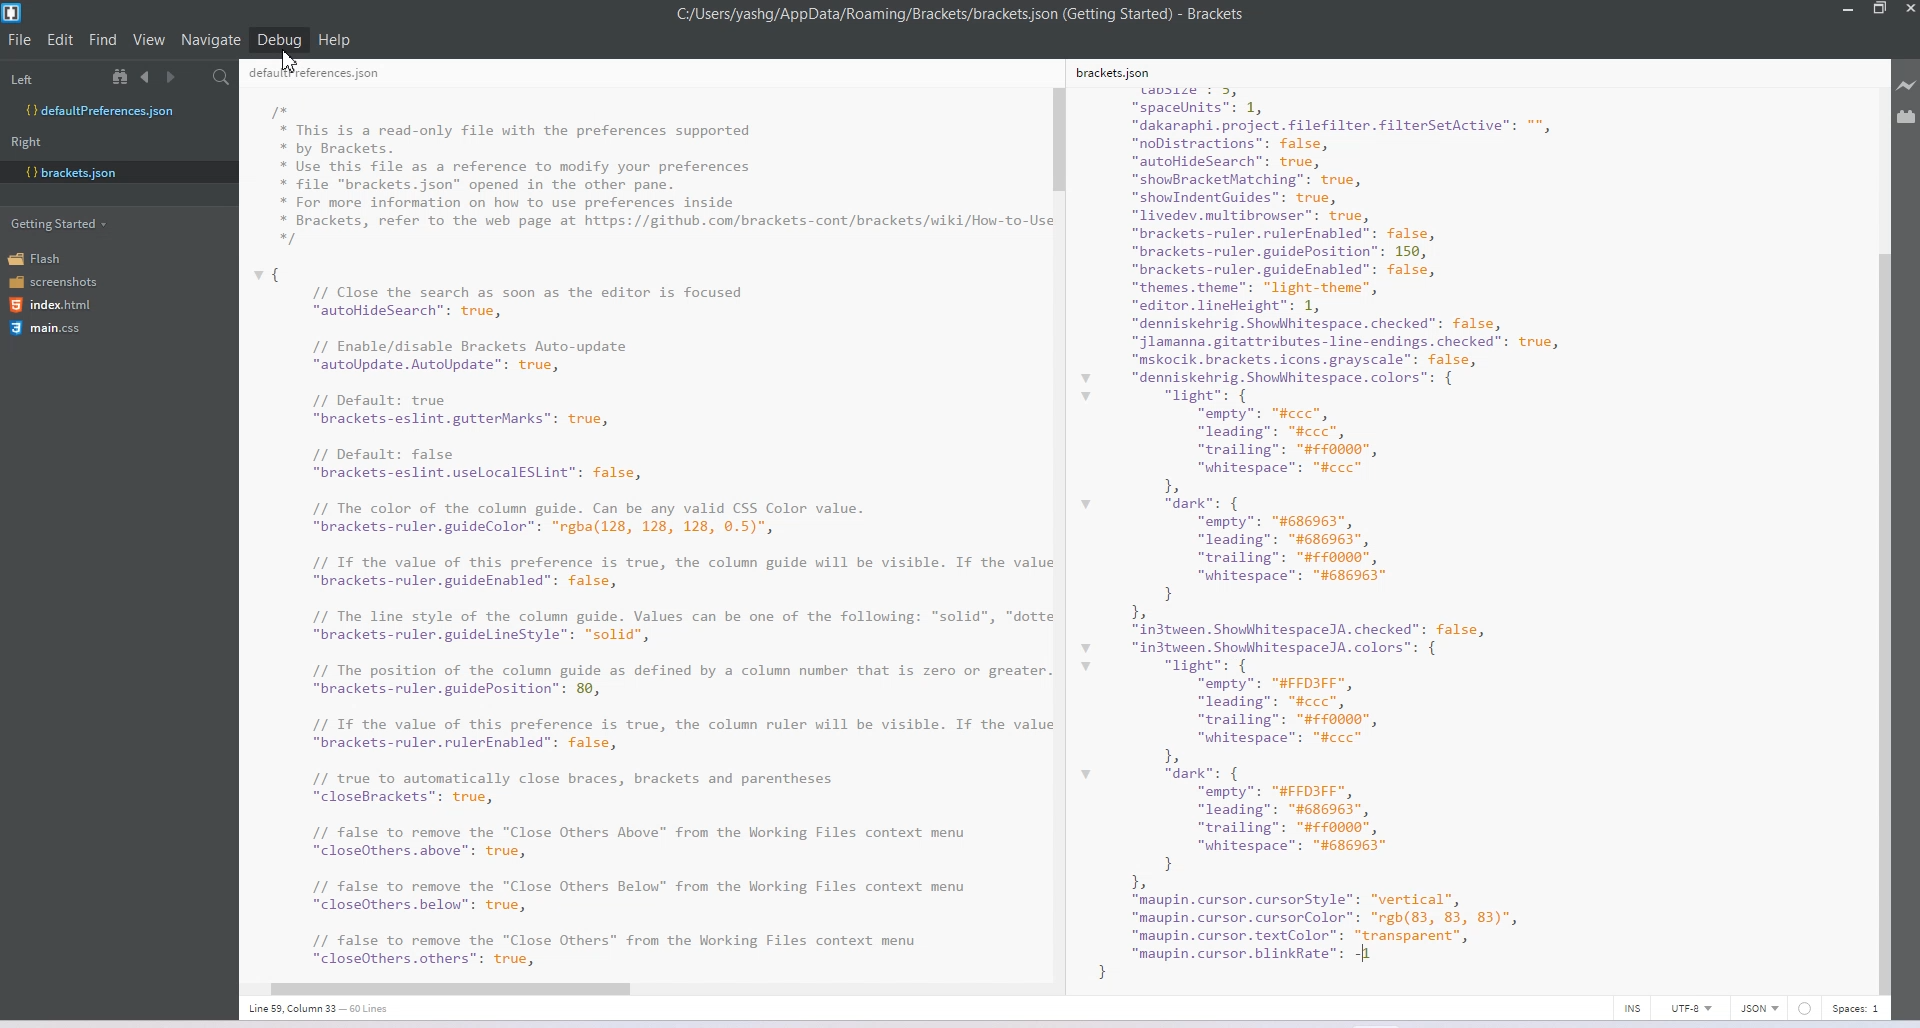 The image size is (1920, 1028). What do you see at coordinates (195, 78) in the screenshot?
I see `Split editor vertically and Horizontally` at bounding box center [195, 78].